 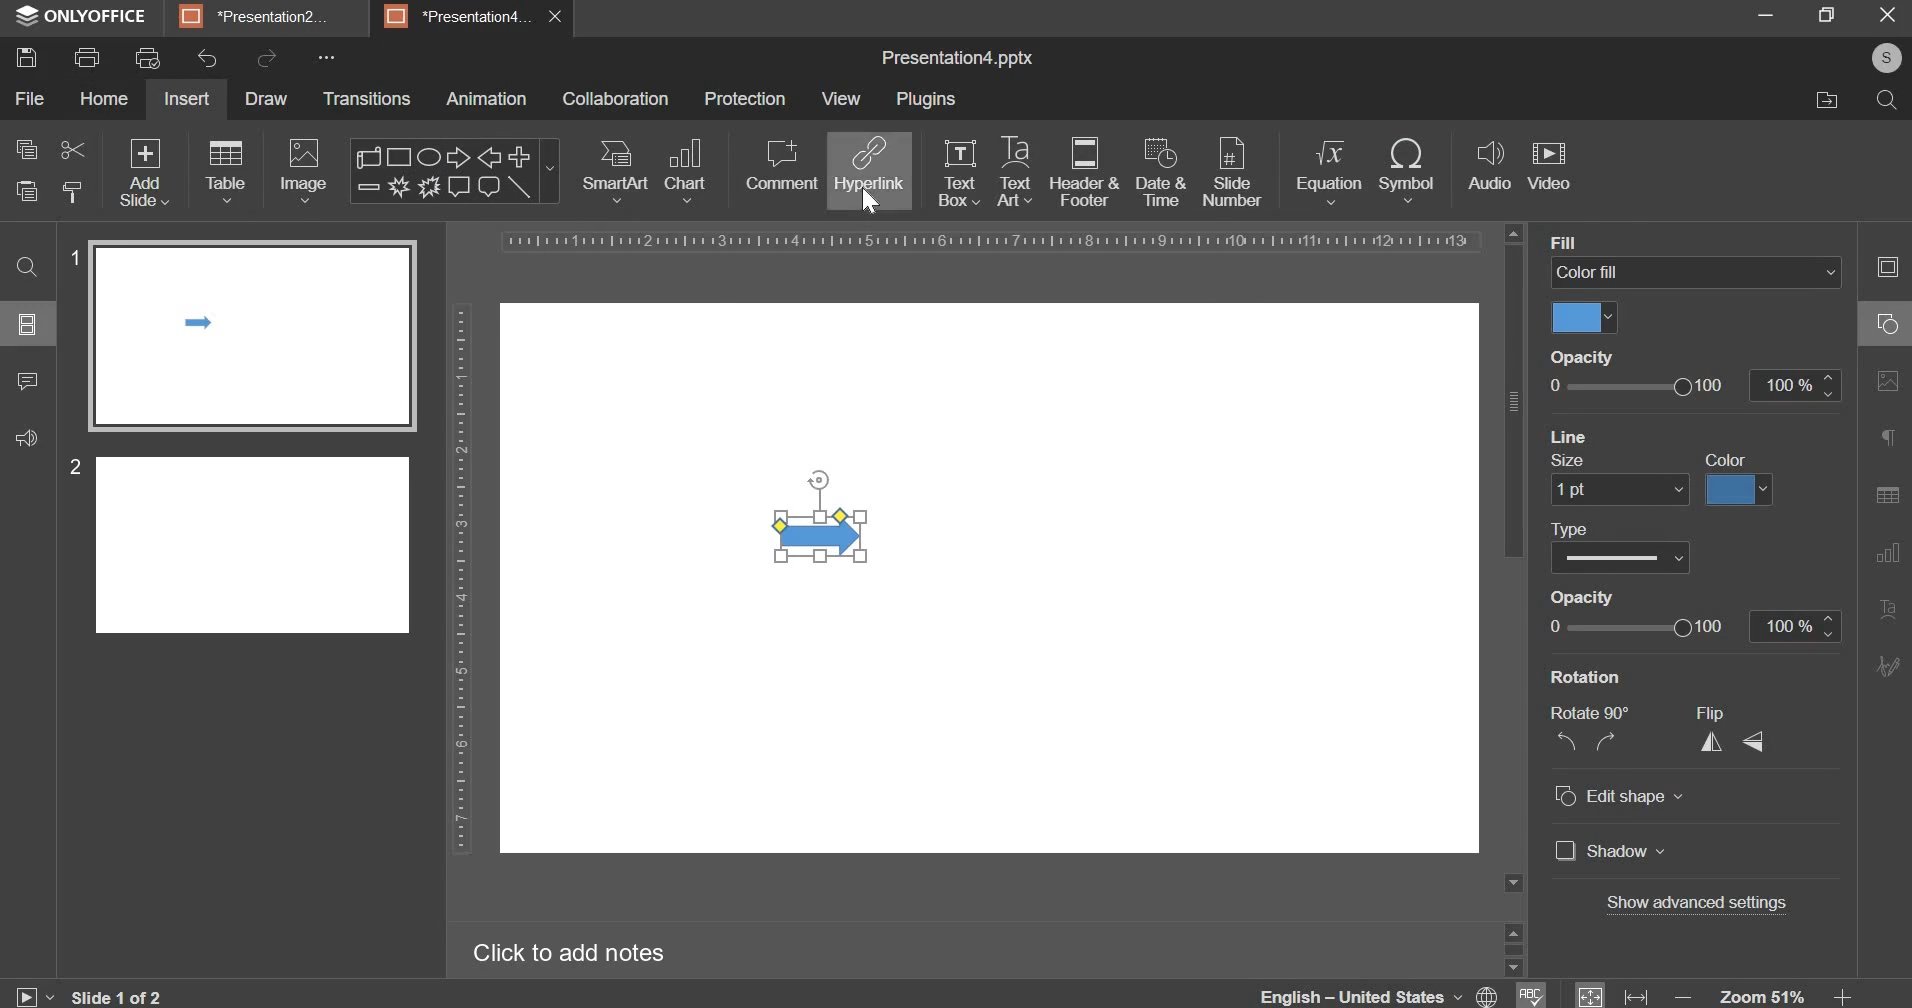 What do you see at coordinates (1580, 320) in the screenshot?
I see `color fill` at bounding box center [1580, 320].